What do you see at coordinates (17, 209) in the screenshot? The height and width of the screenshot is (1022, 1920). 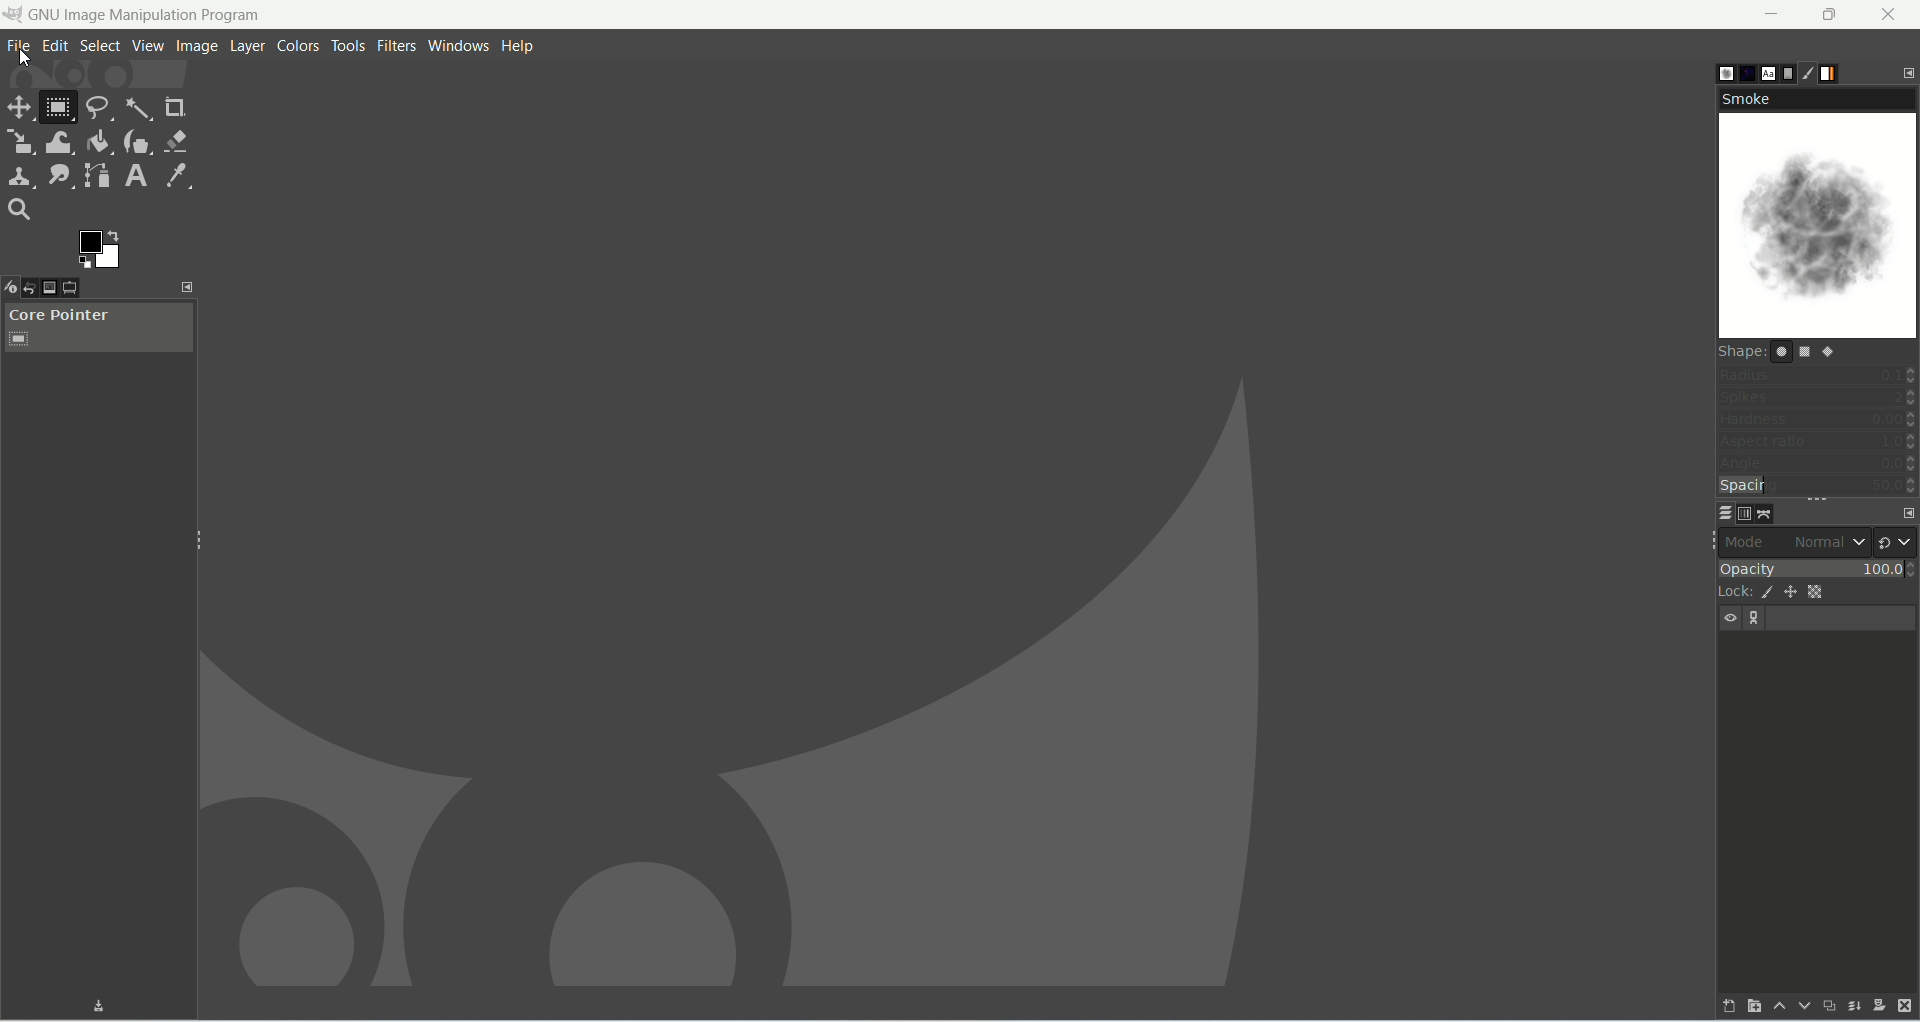 I see `search` at bounding box center [17, 209].